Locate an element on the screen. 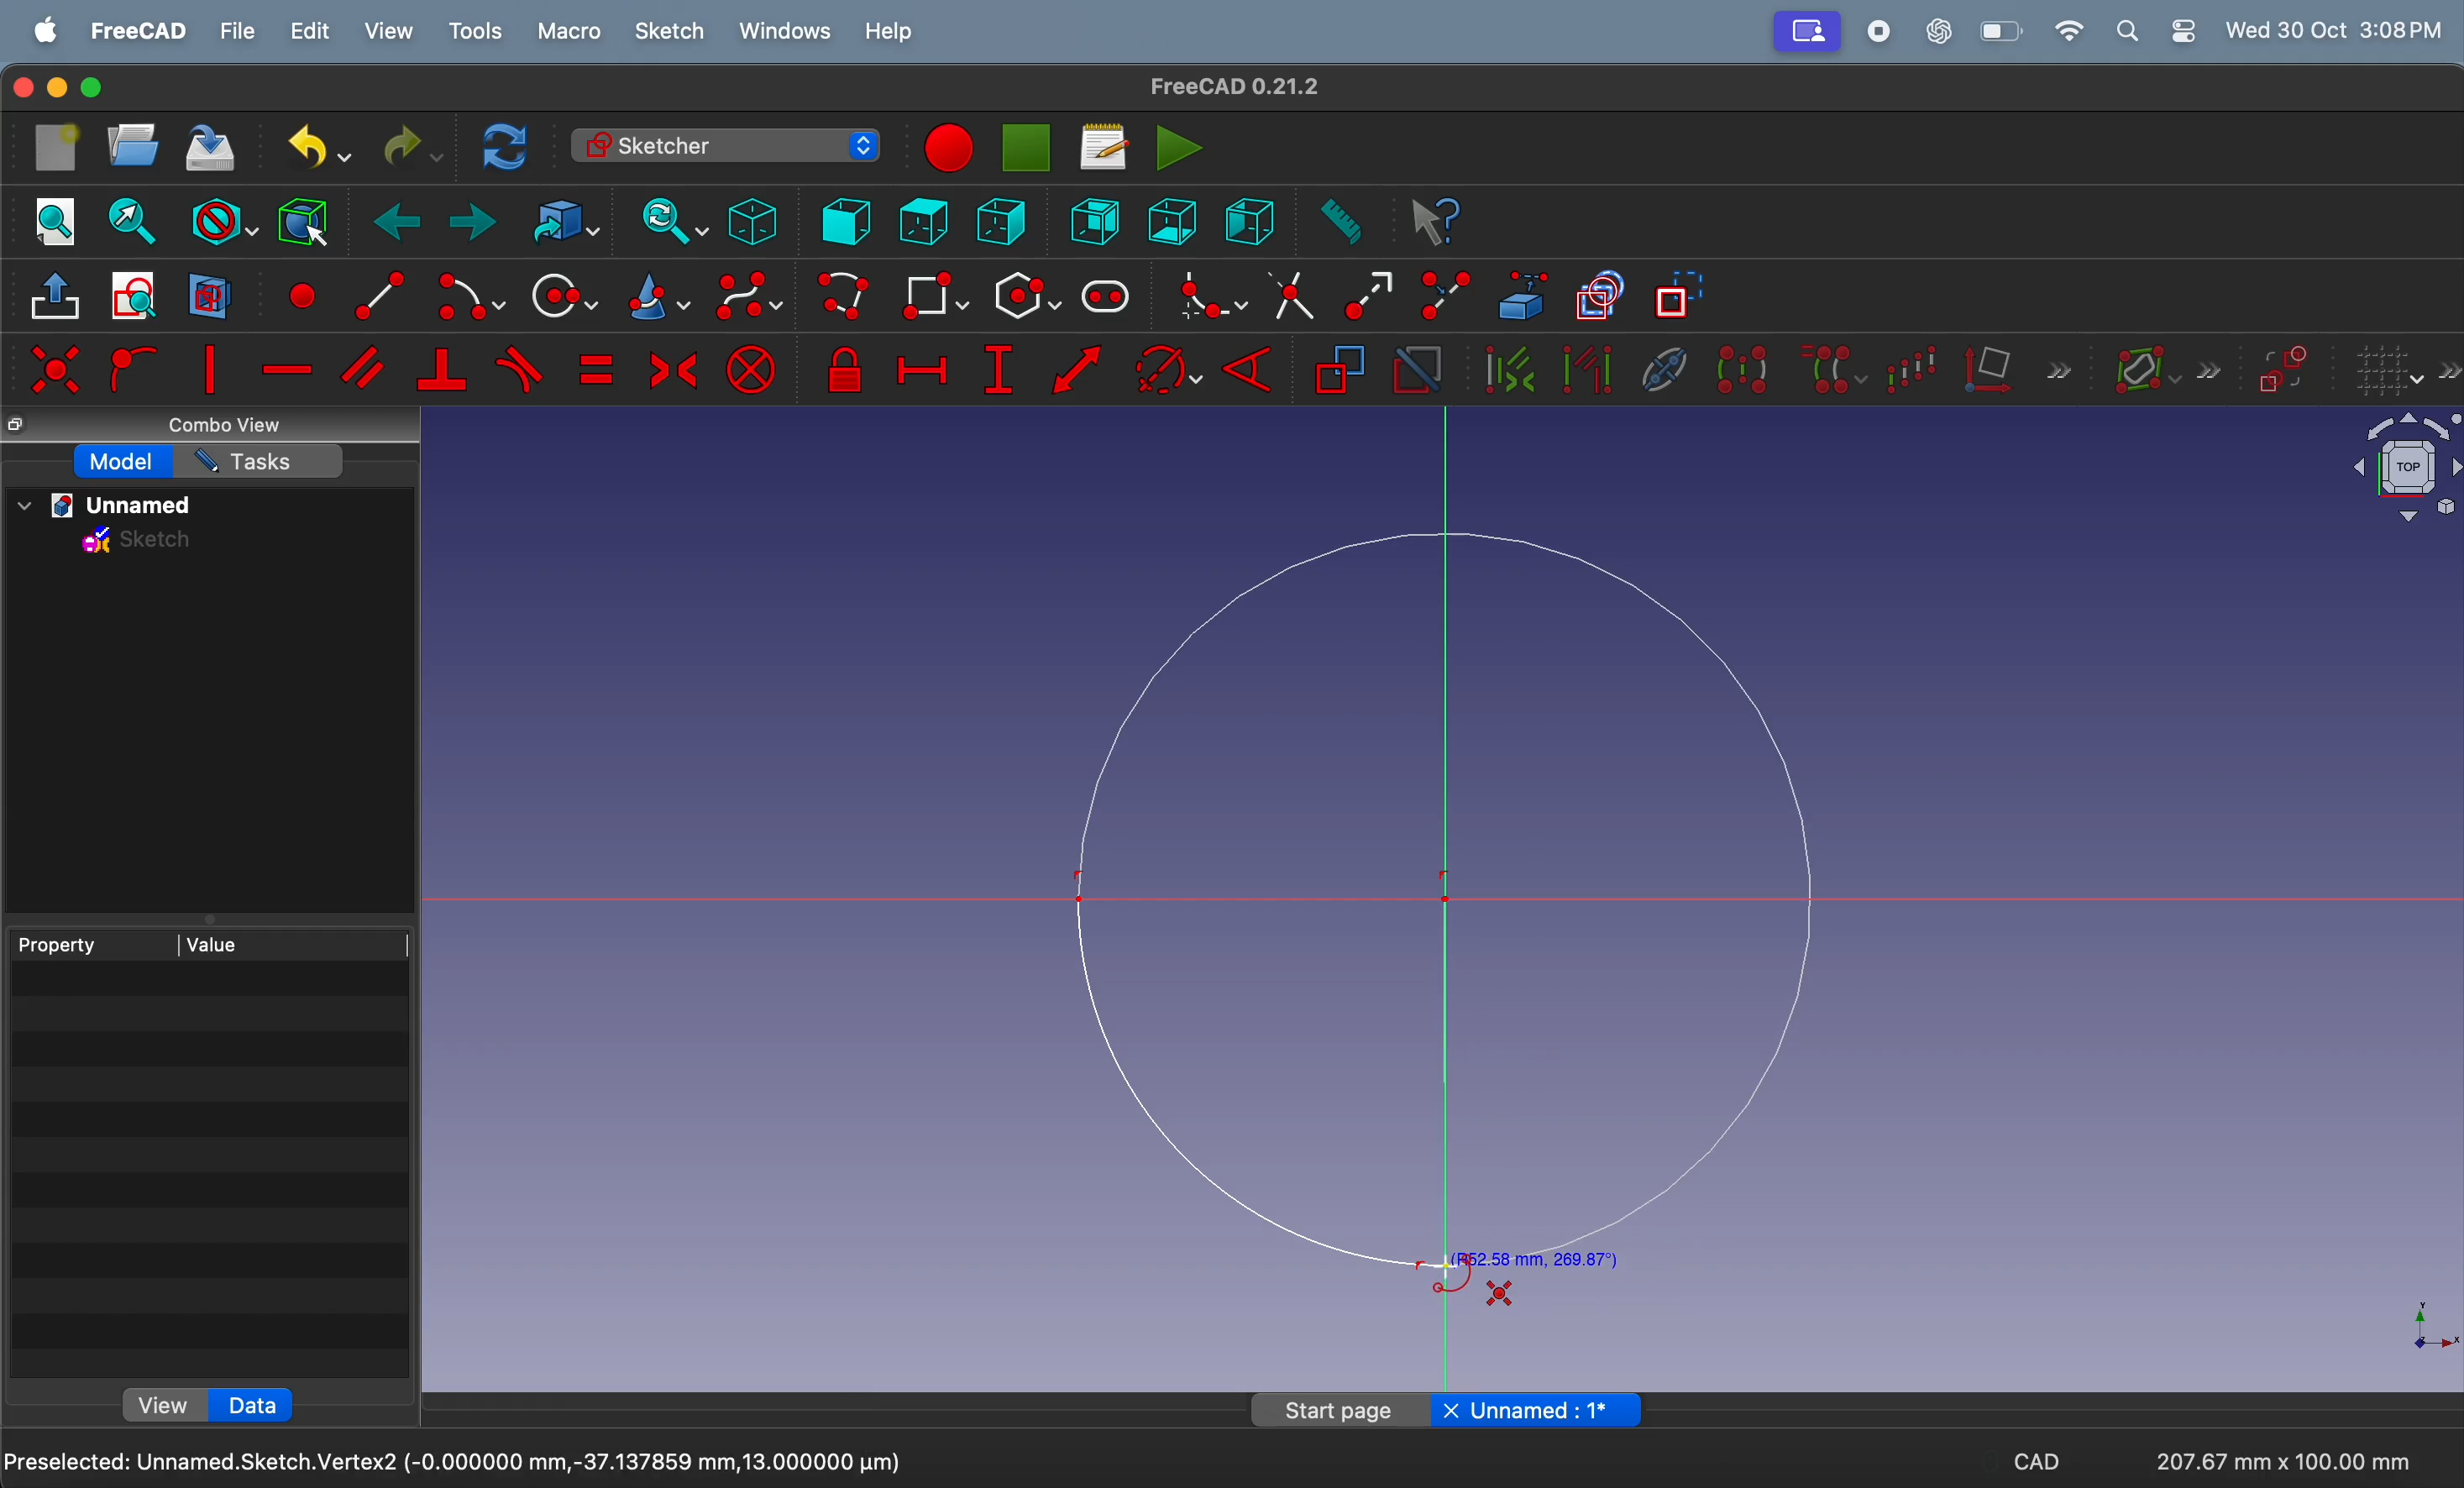  rear view is located at coordinates (1100, 220).